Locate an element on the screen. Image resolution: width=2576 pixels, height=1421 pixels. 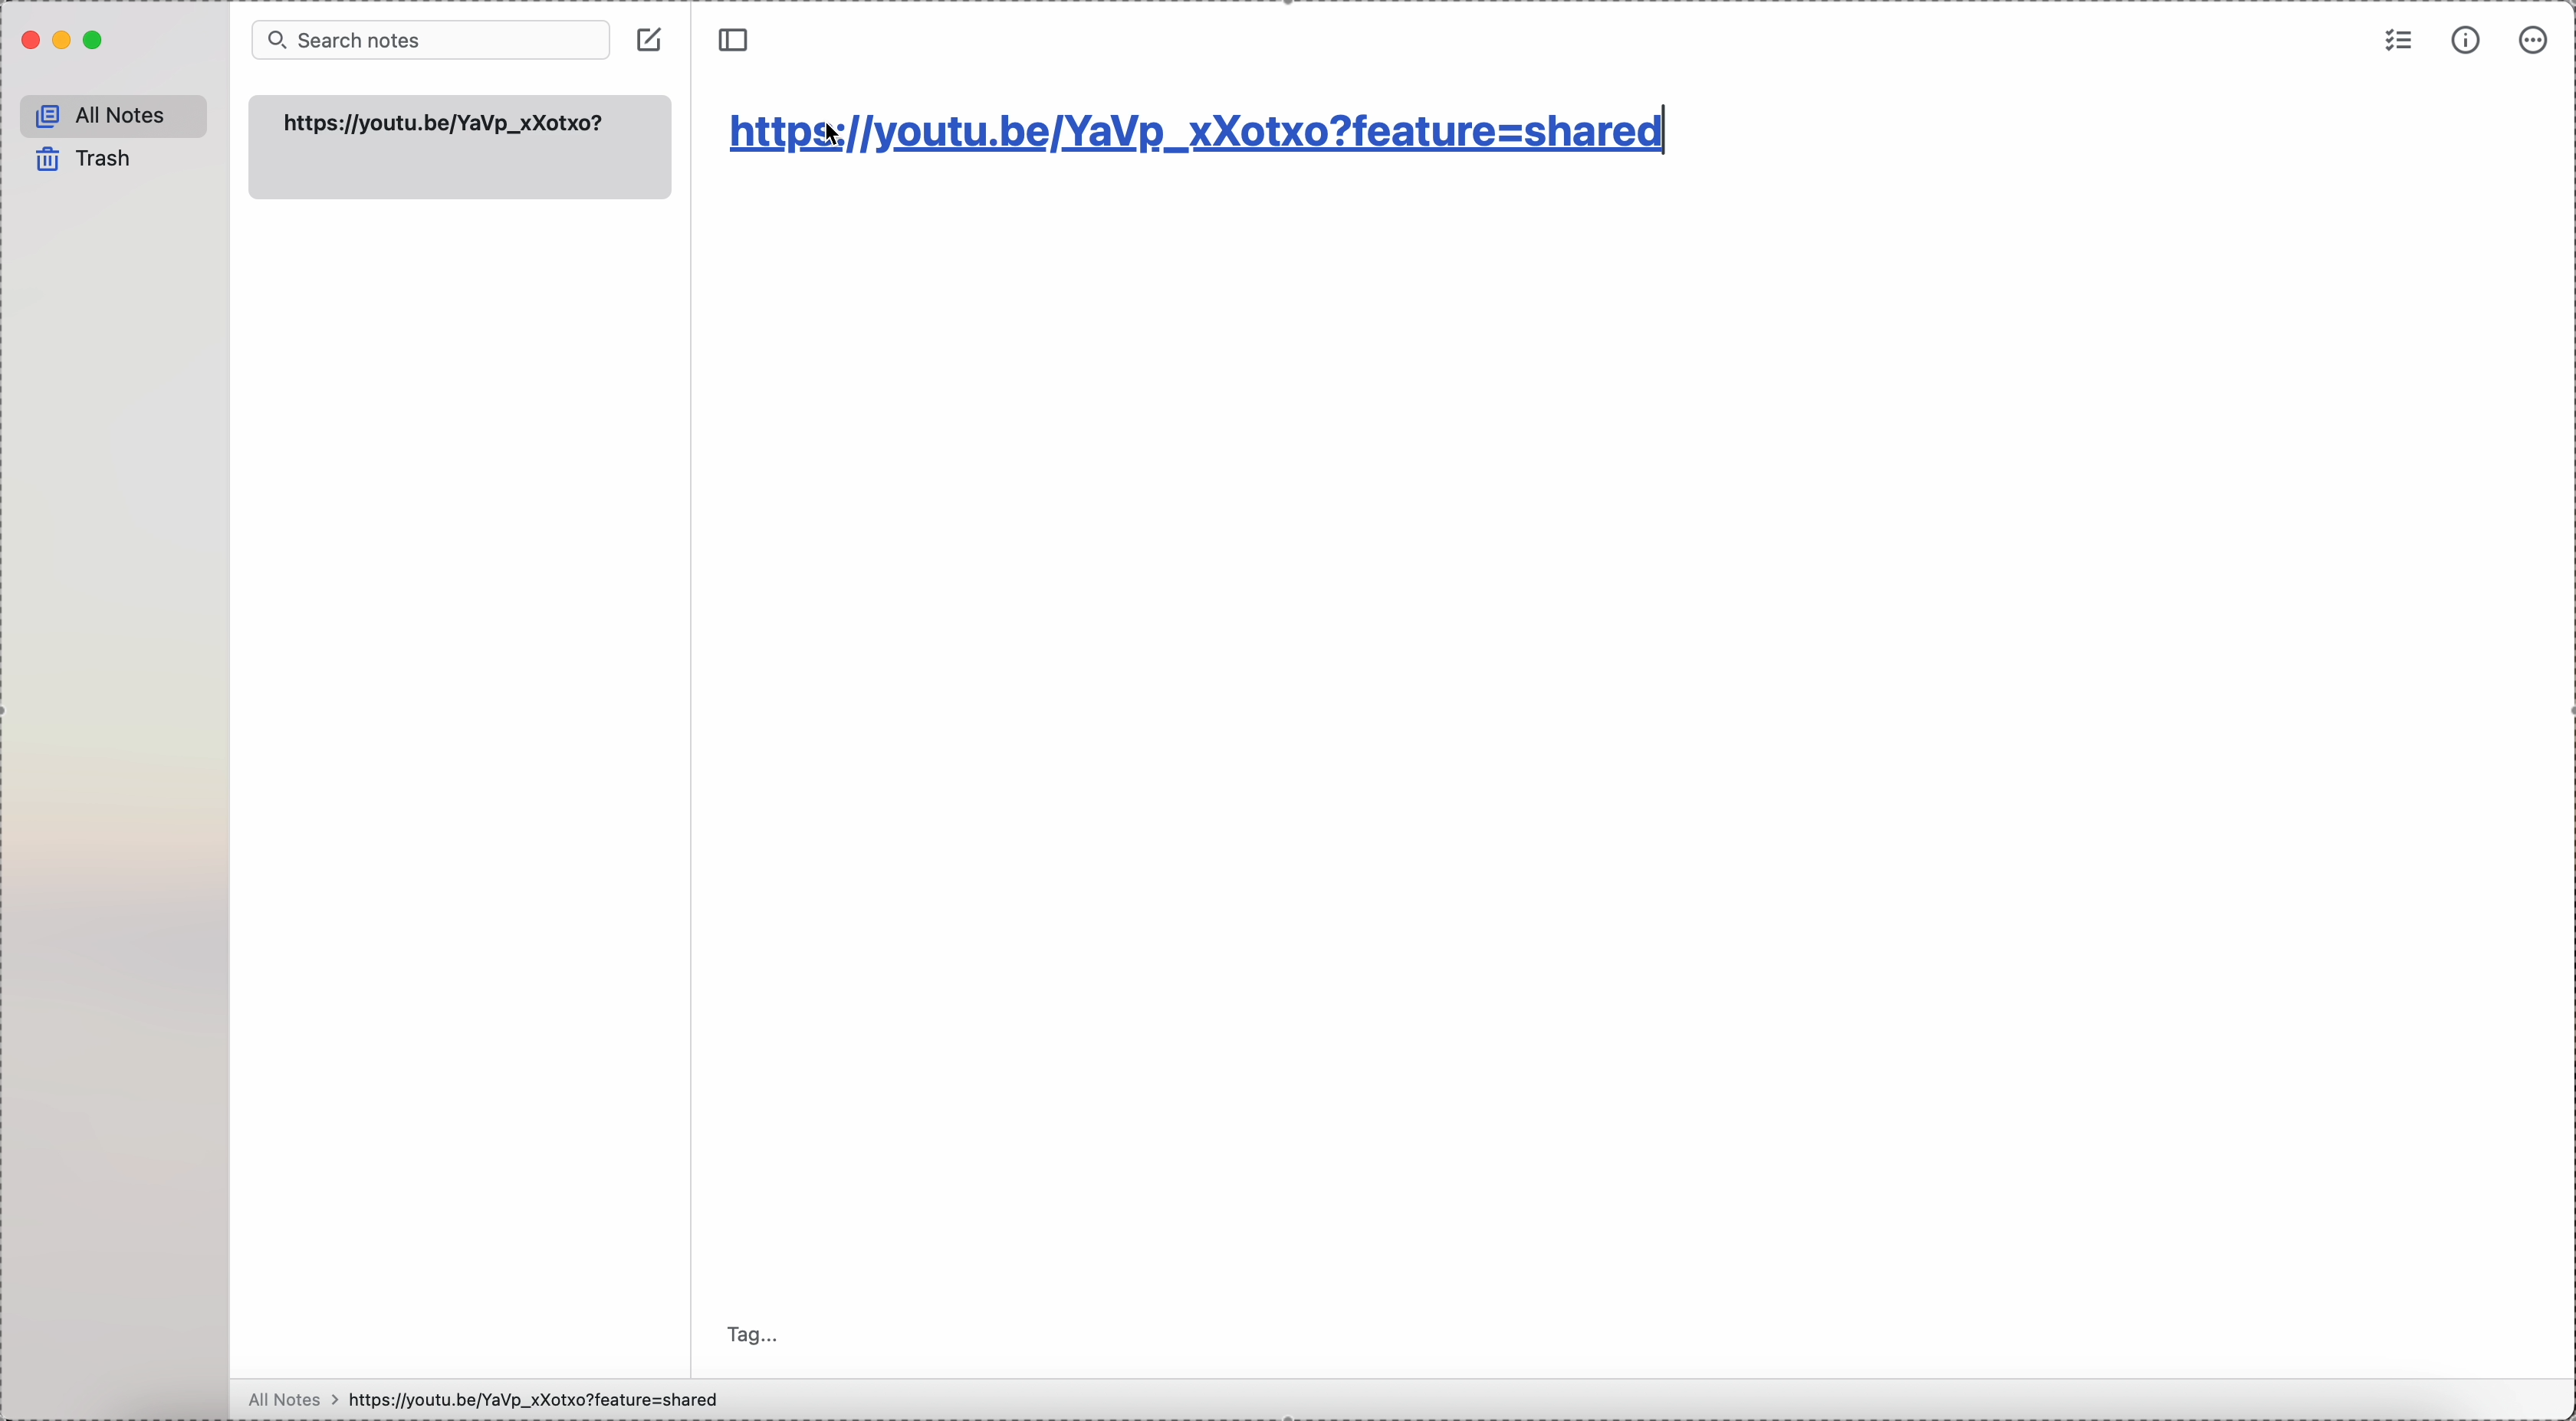
all notes > URL is located at coordinates (493, 1399).